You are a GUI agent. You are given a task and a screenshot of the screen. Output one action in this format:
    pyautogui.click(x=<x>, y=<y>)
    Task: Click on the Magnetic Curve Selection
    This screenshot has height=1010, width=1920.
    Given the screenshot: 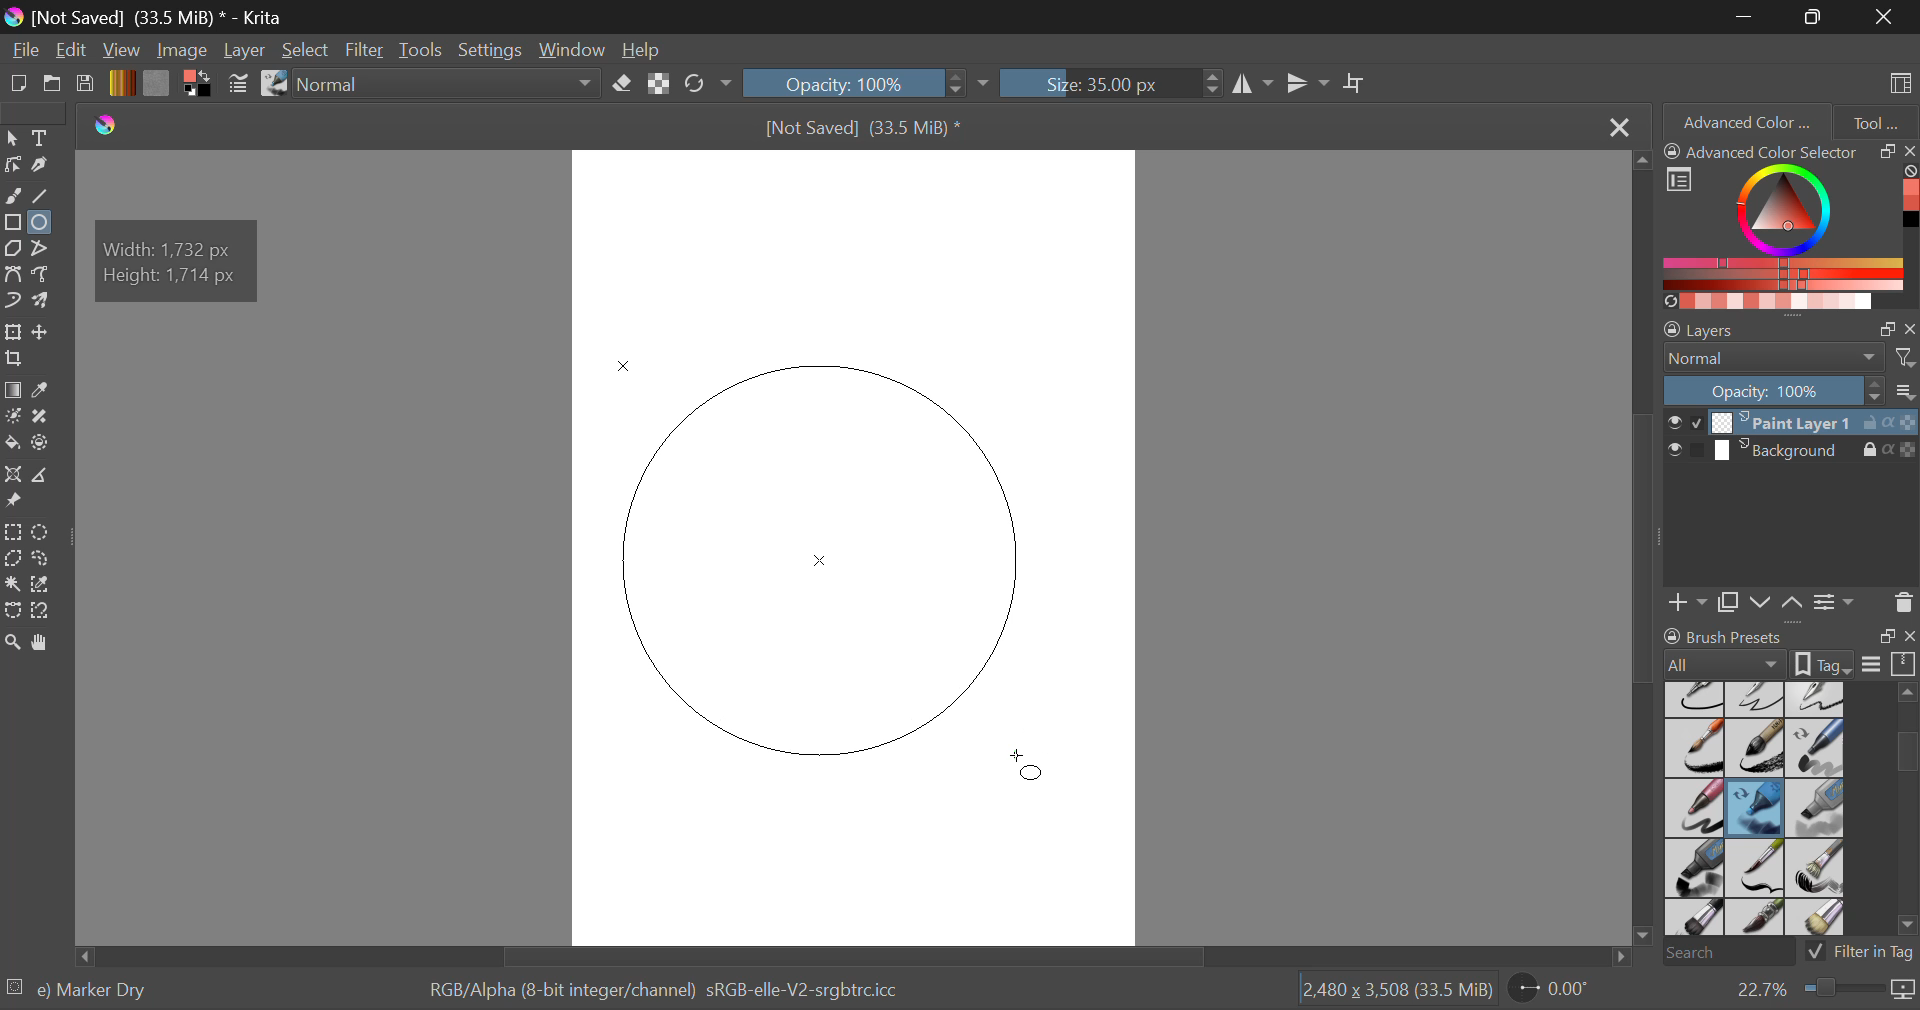 What is the action you would take?
    pyautogui.click(x=48, y=611)
    